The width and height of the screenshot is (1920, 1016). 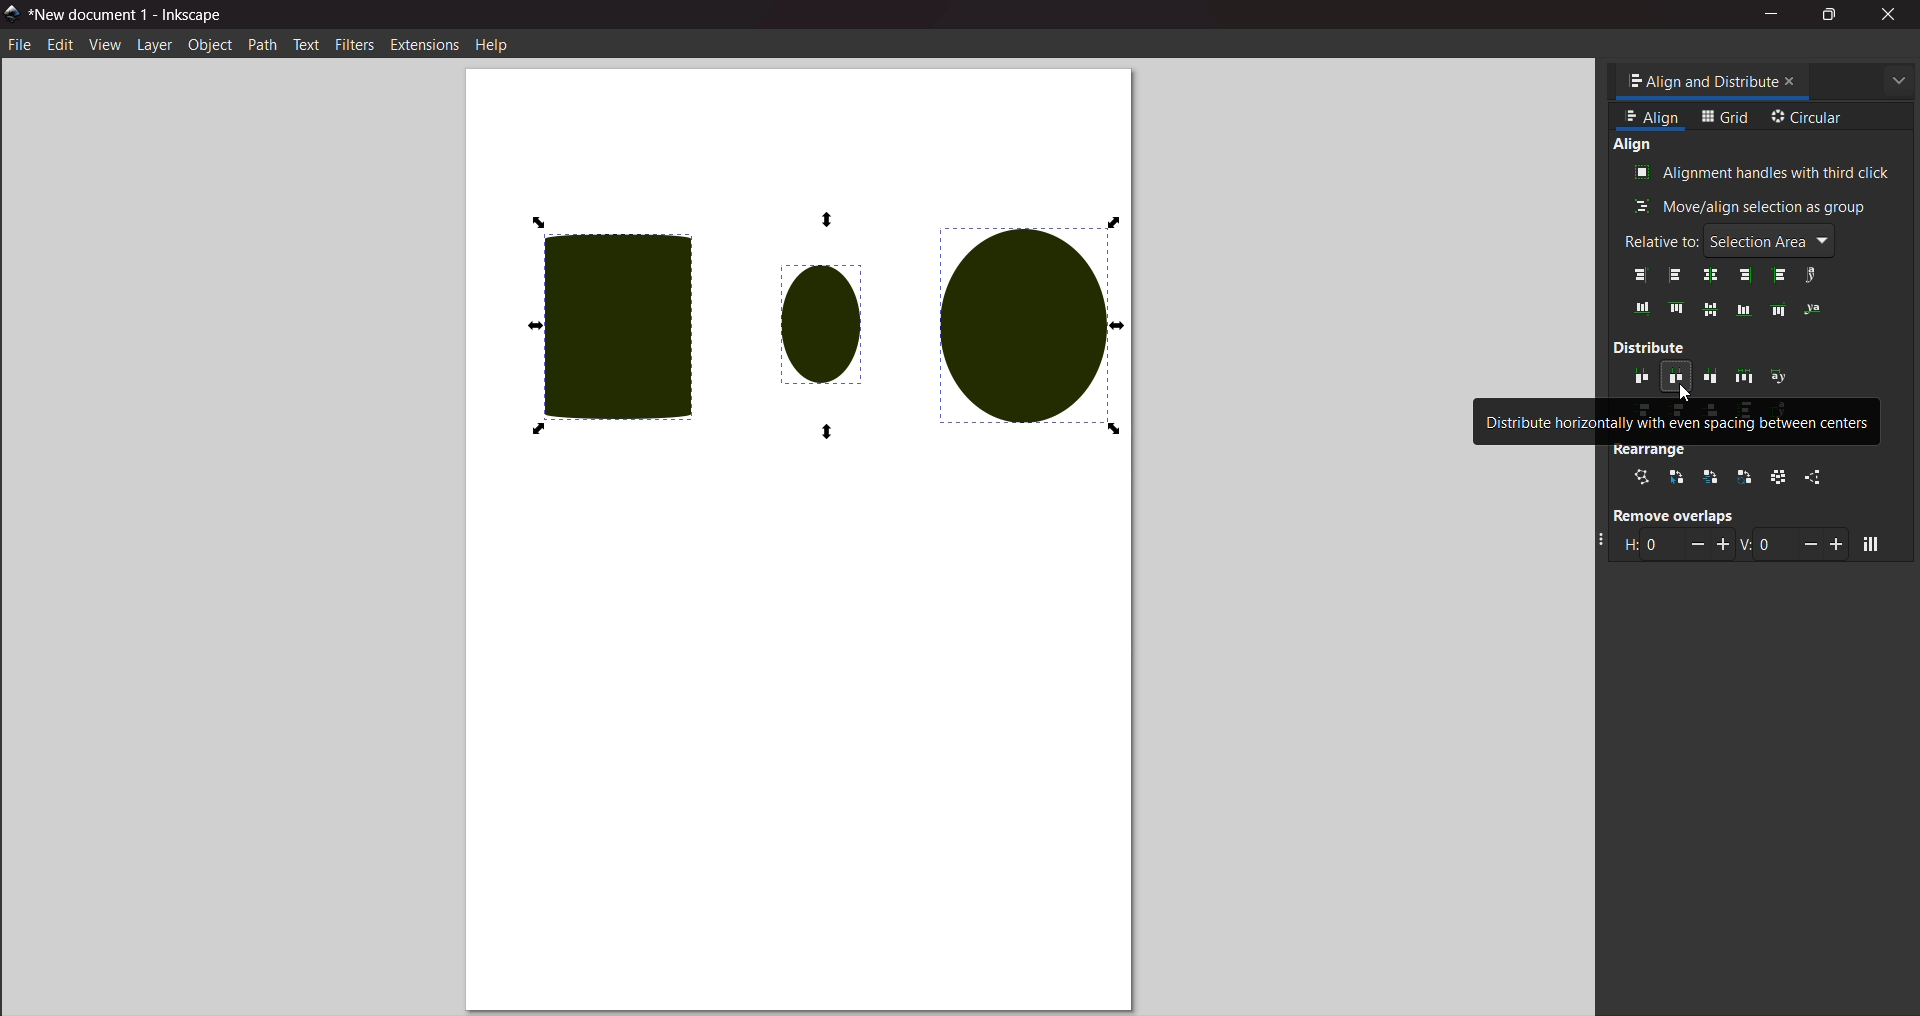 What do you see at coordinates (58, 46) in the screenshot?
I see `edit` at bounding box center [58, 46].